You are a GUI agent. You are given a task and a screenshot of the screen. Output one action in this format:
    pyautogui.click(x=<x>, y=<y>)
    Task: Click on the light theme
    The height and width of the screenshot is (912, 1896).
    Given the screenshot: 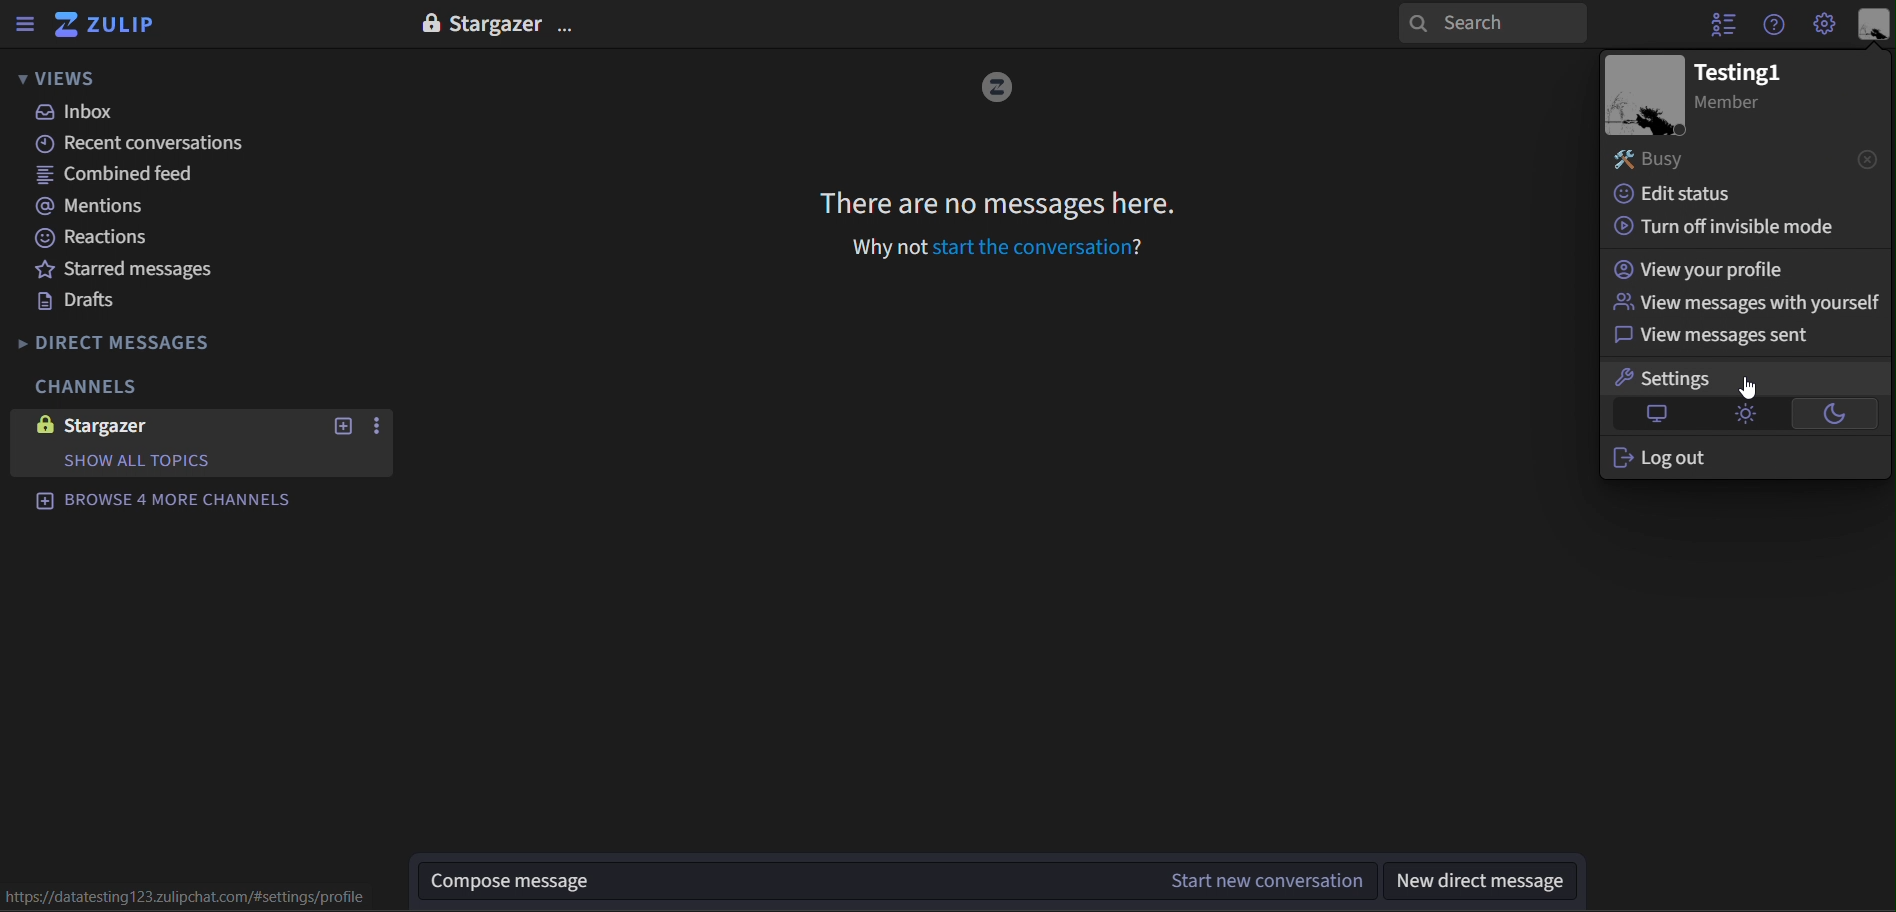 What is the action you would take?
    pyautogui.click(x=1744, y=414)
    